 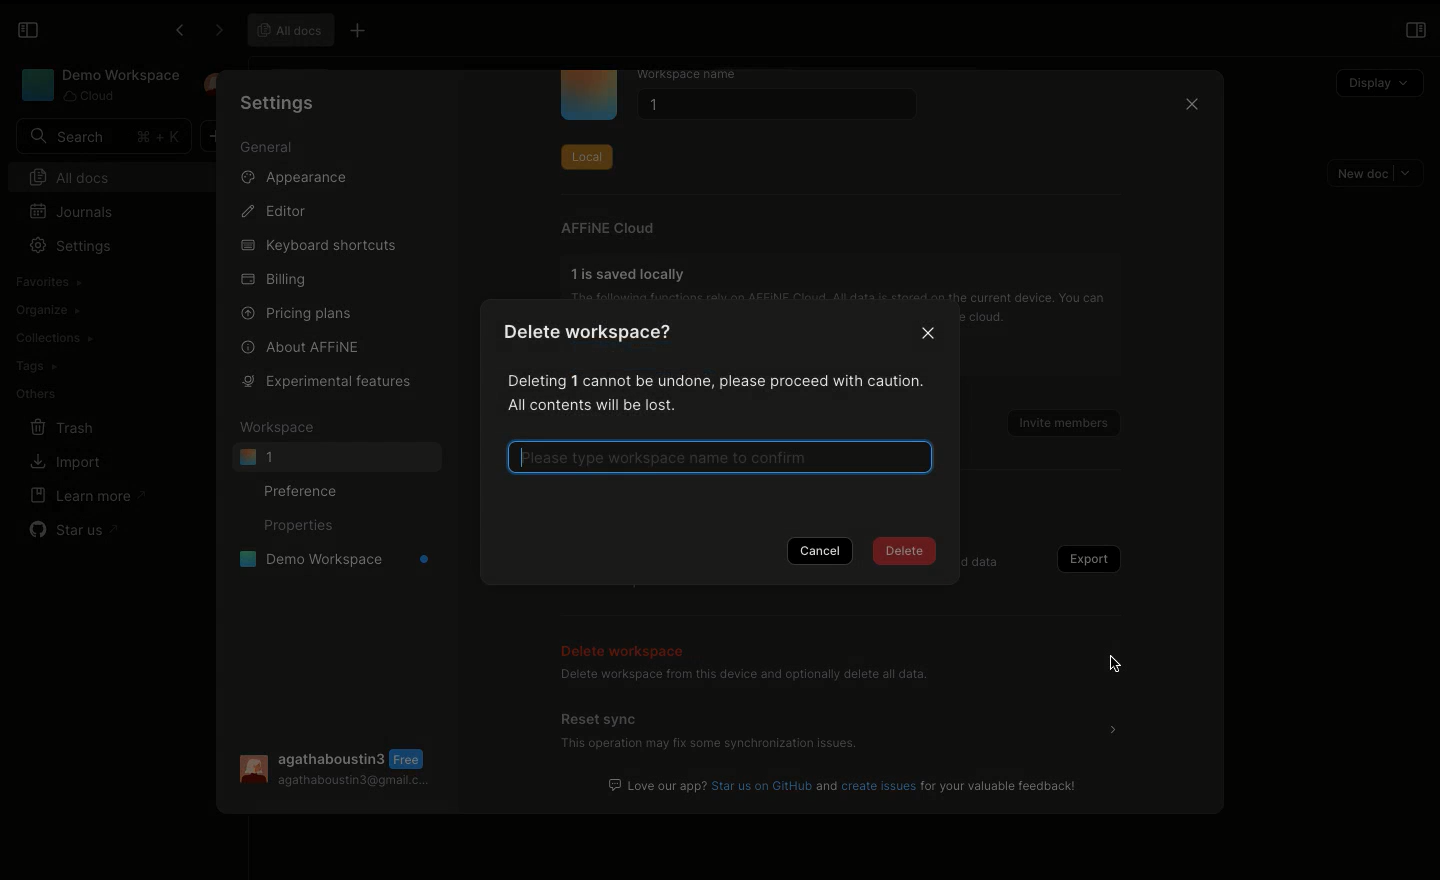 What do you see at coordinates (602, 718) in the screenshot?
I see `Reset sync` at bounding box center [602, 718].